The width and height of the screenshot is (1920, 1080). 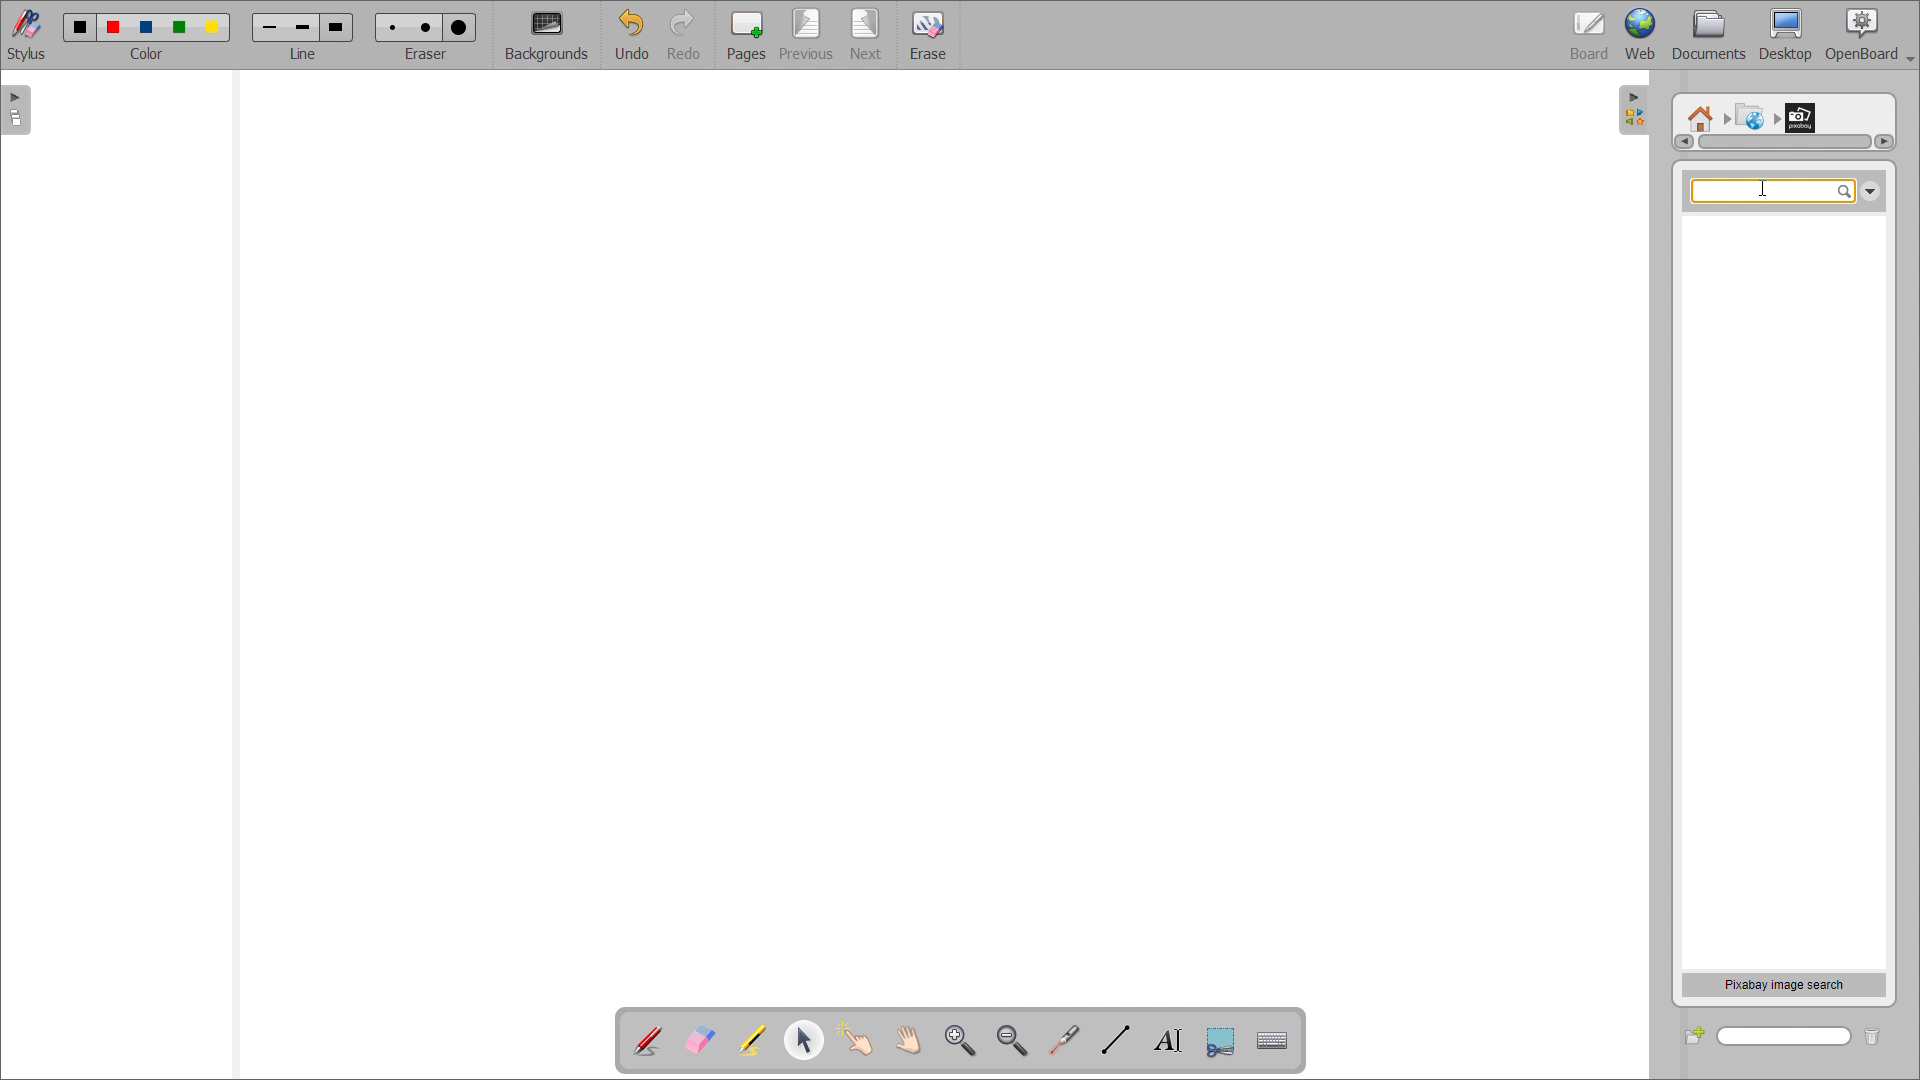 What do you see at coordinates (868, 34) in the screenshot?
I see `next page` at bounding box center [868, 34].